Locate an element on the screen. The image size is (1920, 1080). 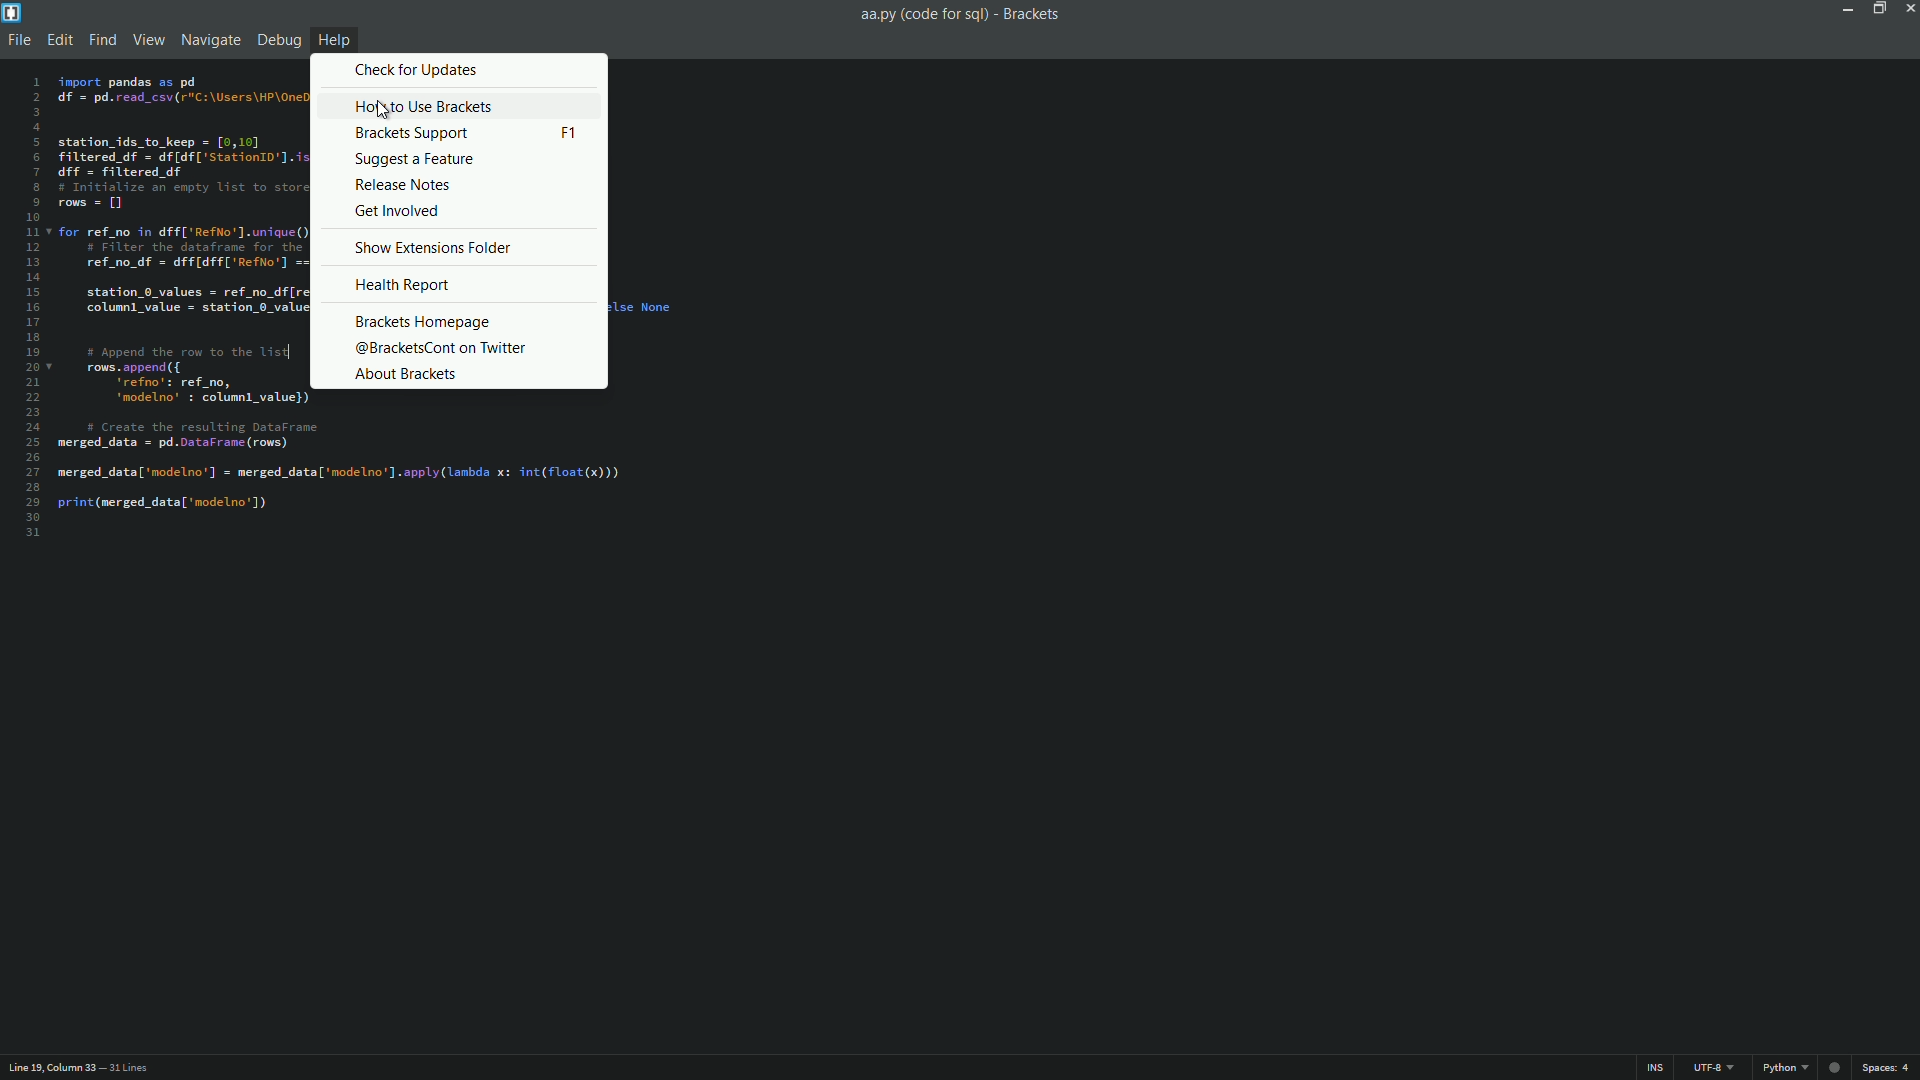
ins is located at coordinates (1658, 1066).